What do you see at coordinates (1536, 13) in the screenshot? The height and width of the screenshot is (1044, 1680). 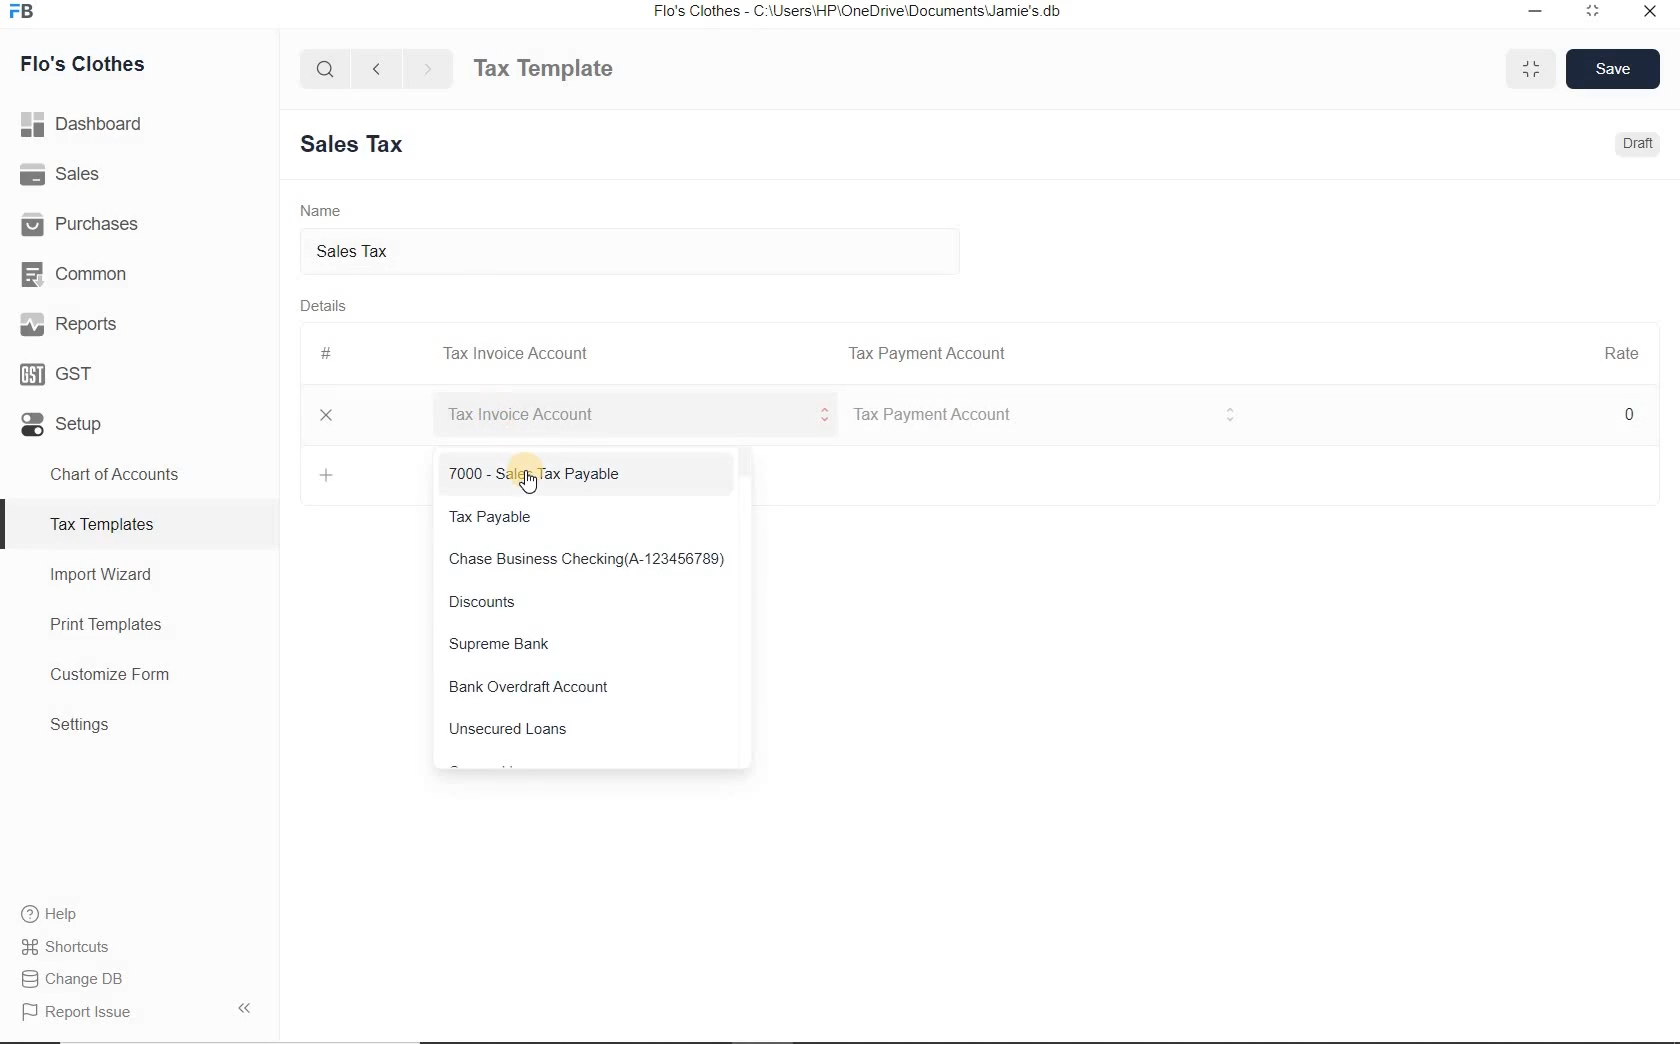 I see `Minimize` at bounding box center [1536, 13].